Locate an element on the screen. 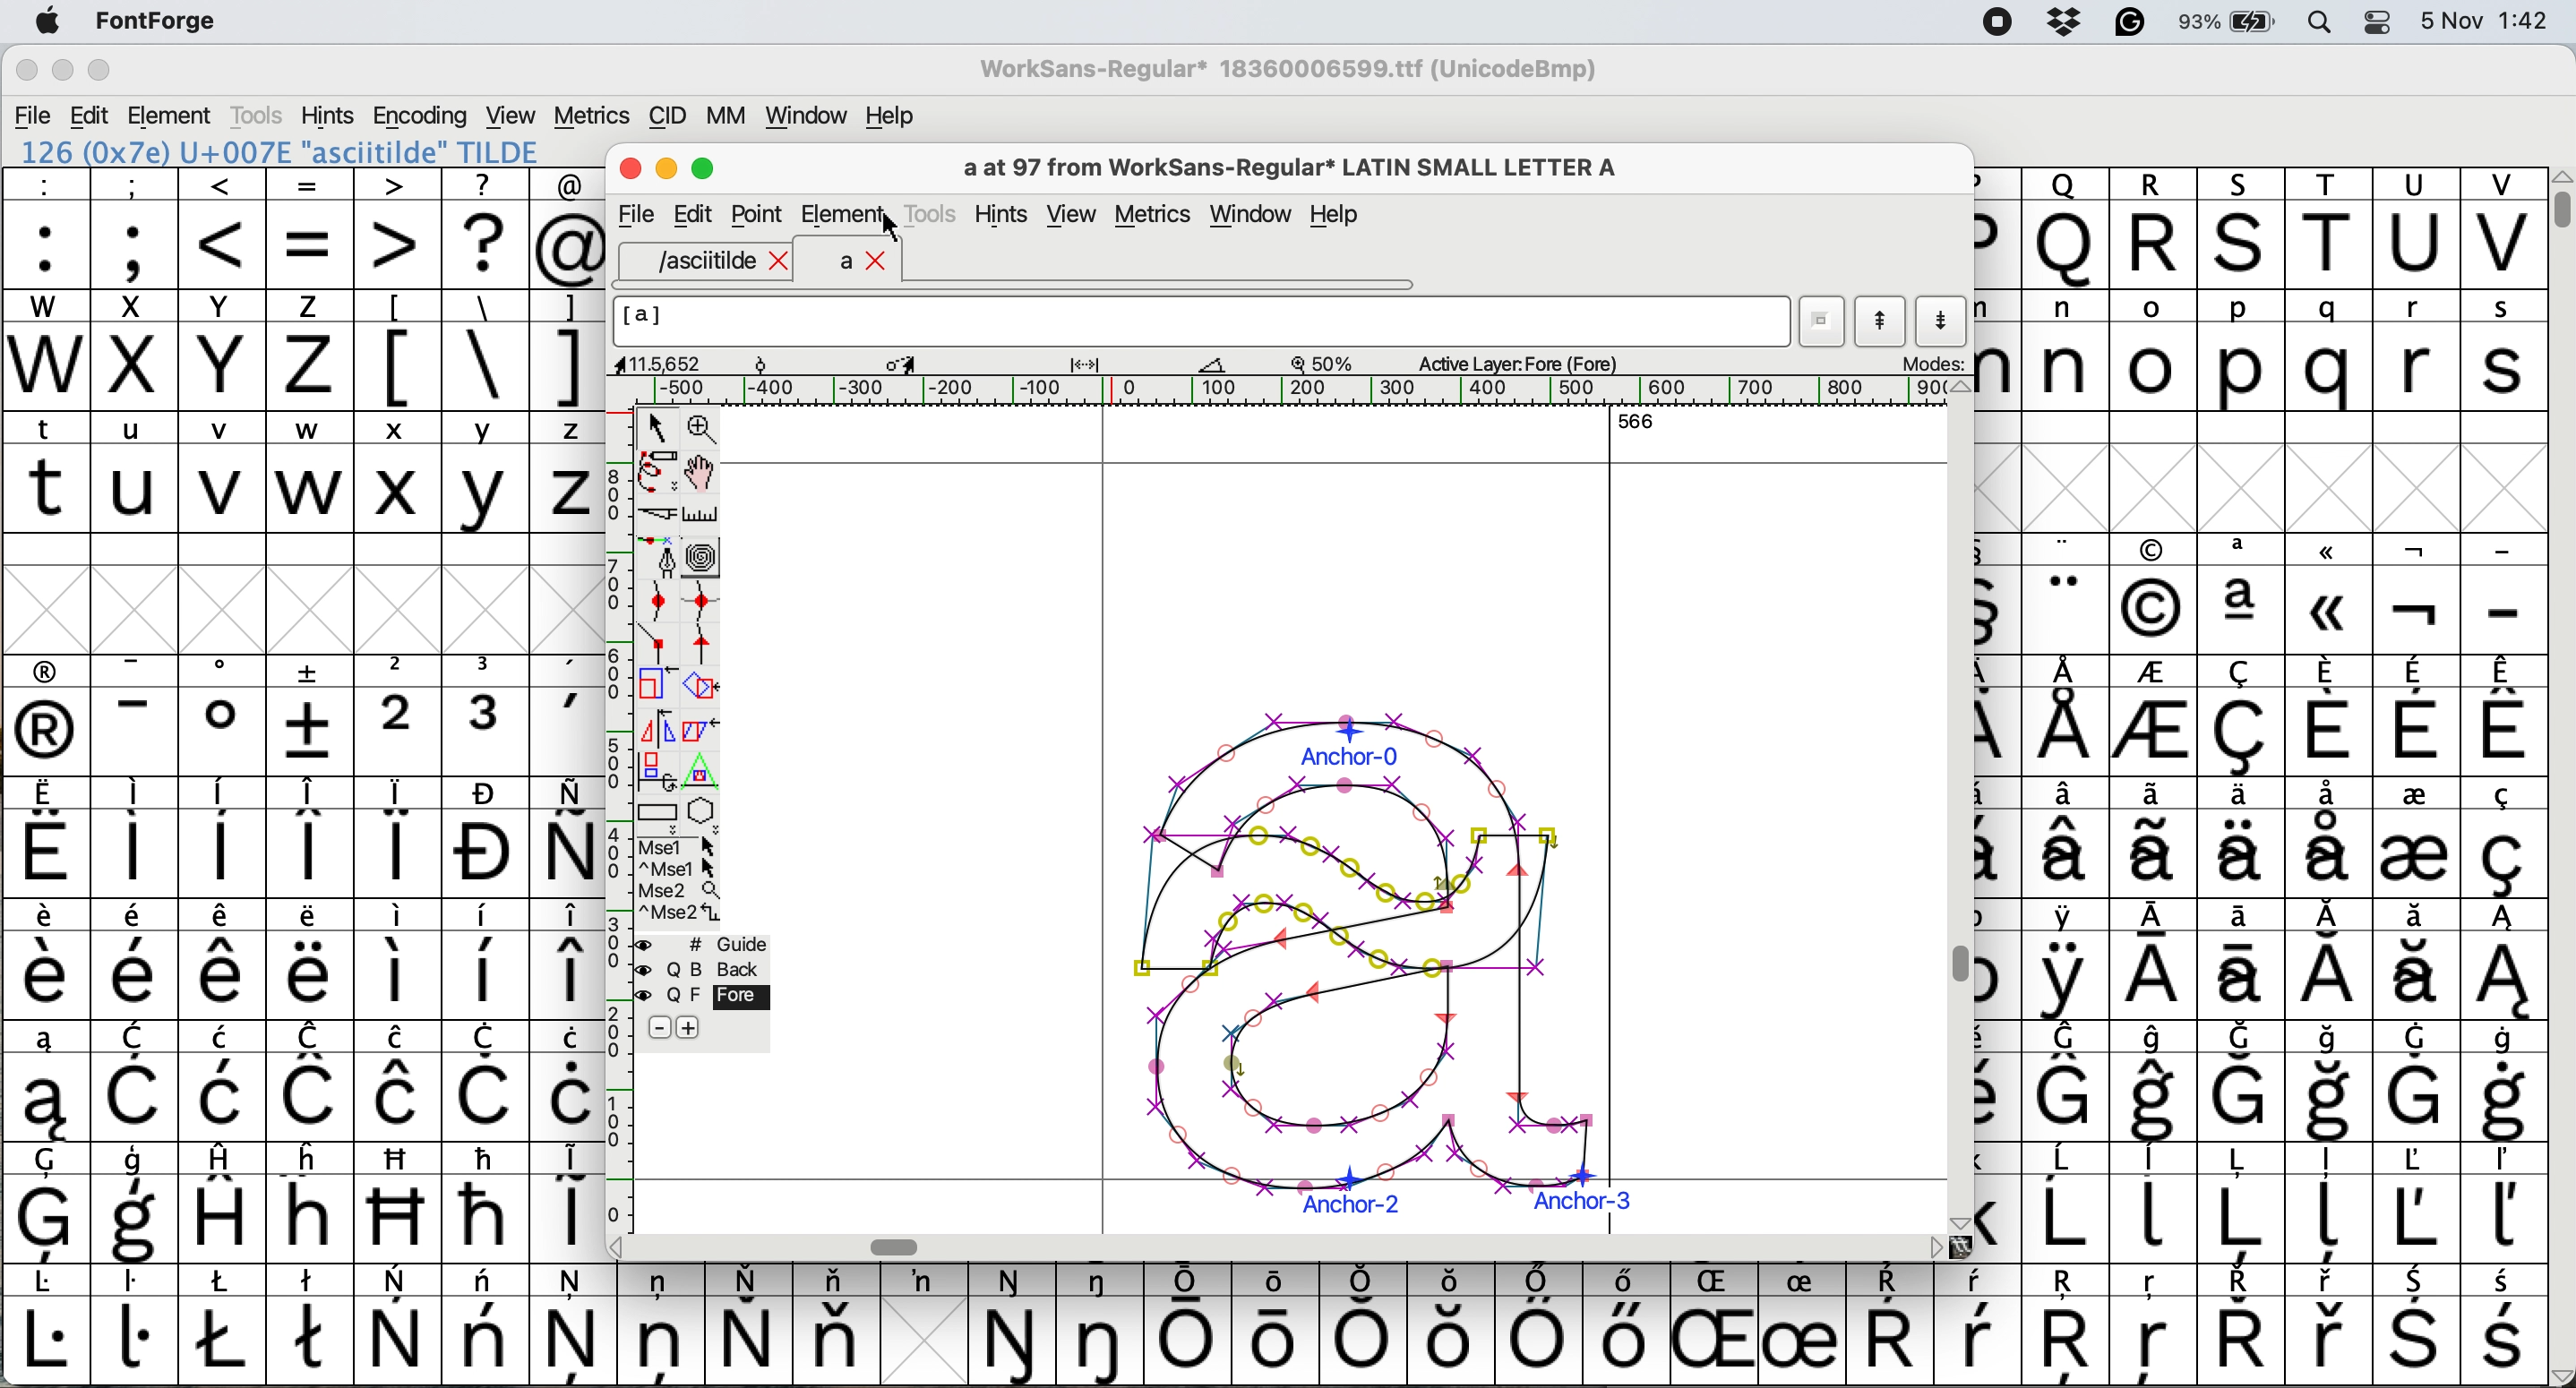 Image resolution: width=2576 pixels, height=1388 pixels. Background is located at coordinates (724, 970).